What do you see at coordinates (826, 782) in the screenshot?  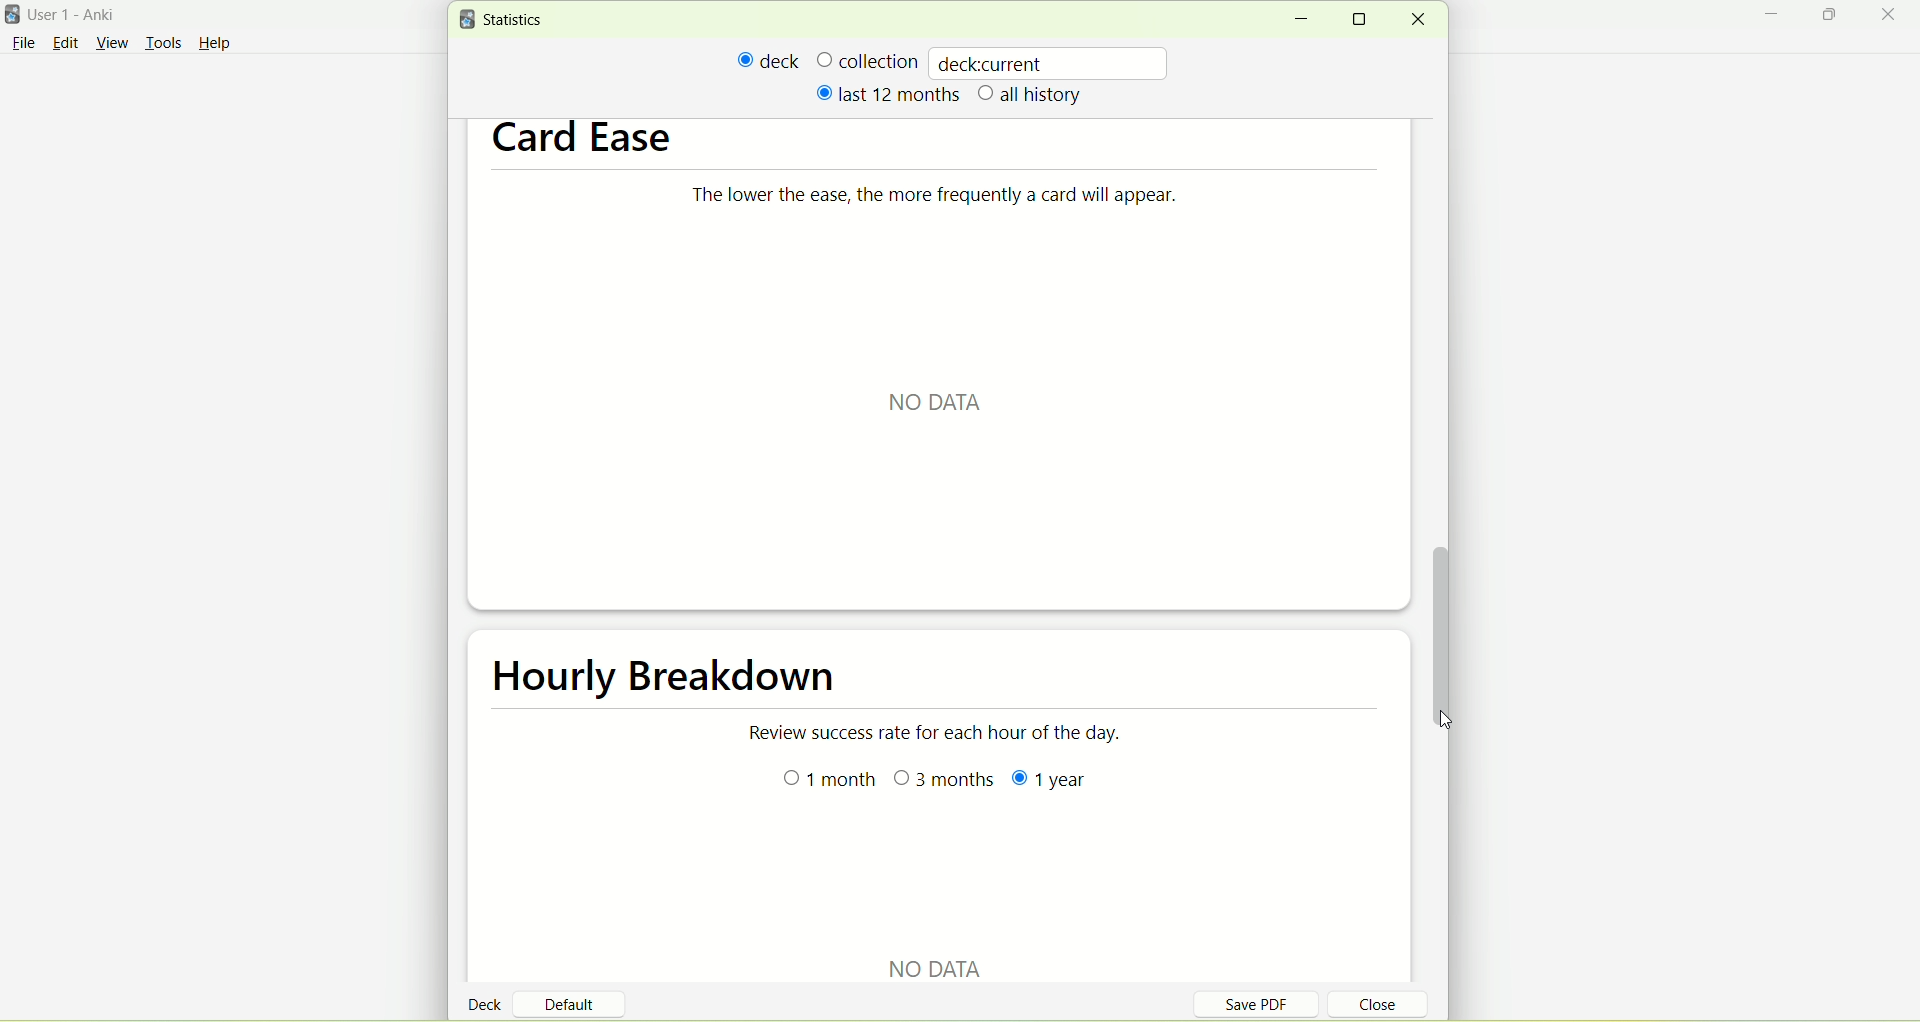 I see ` month` at bounding box center [826, 782].